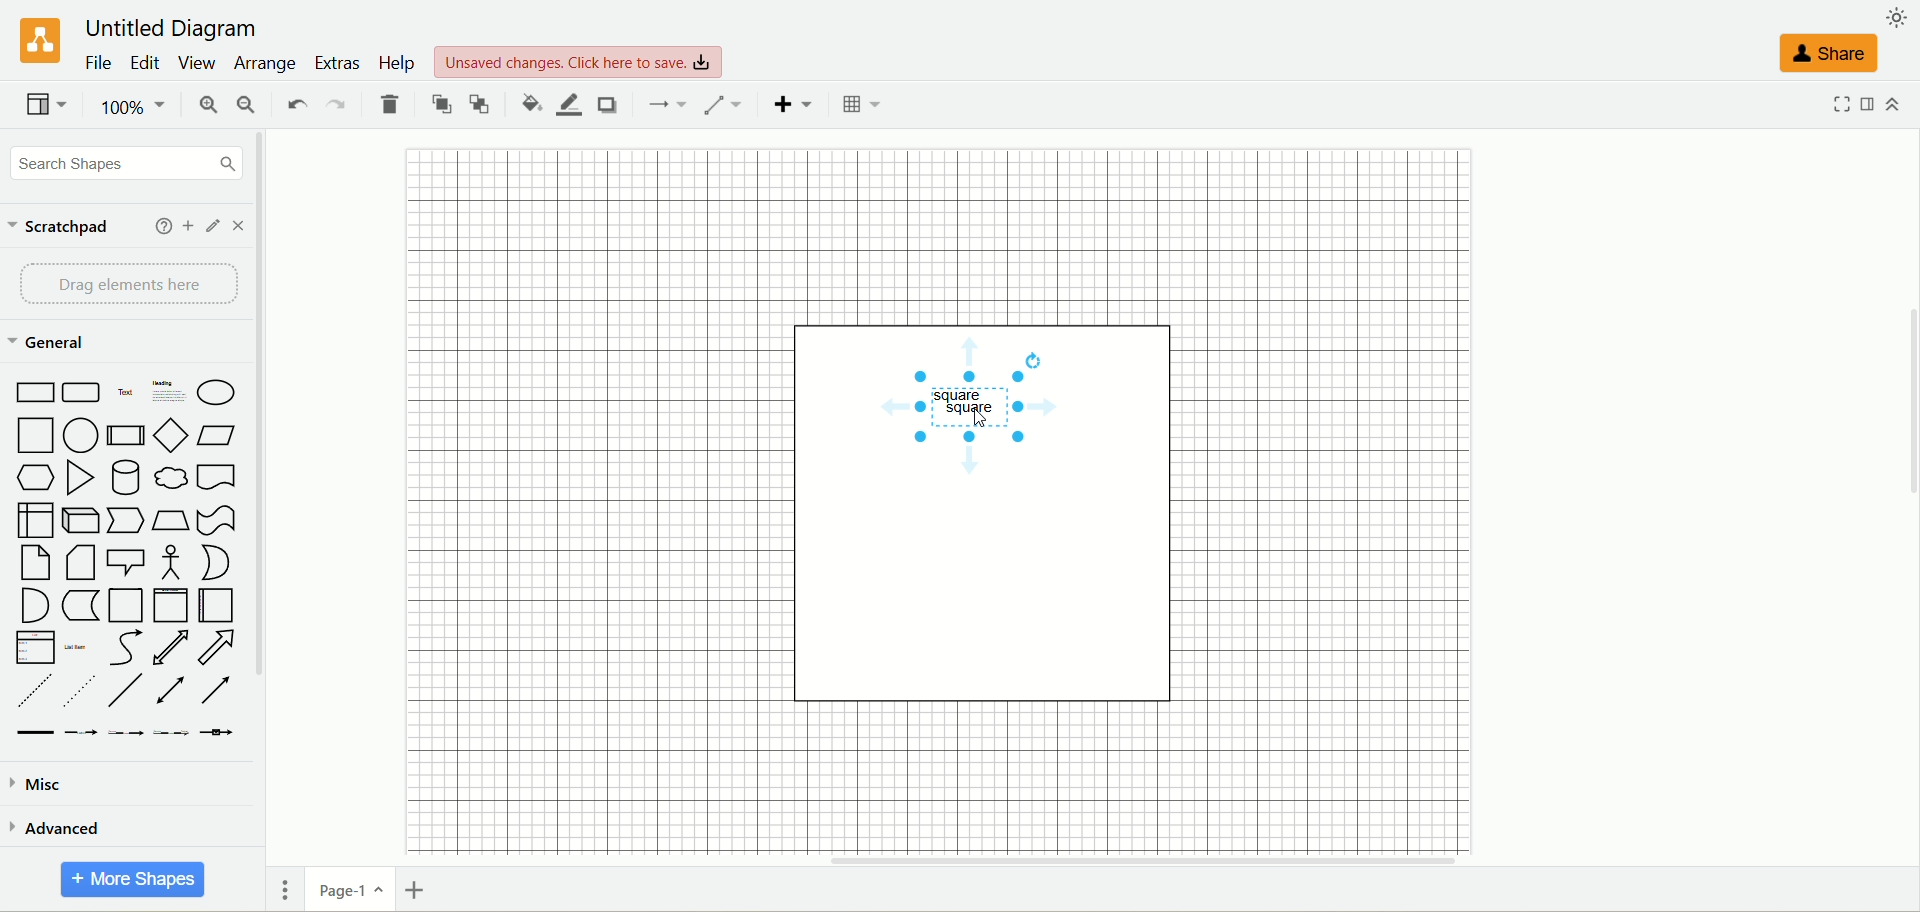  Describe the element at coordinates (244, 228) in the screenshot. I see `close` at that location.